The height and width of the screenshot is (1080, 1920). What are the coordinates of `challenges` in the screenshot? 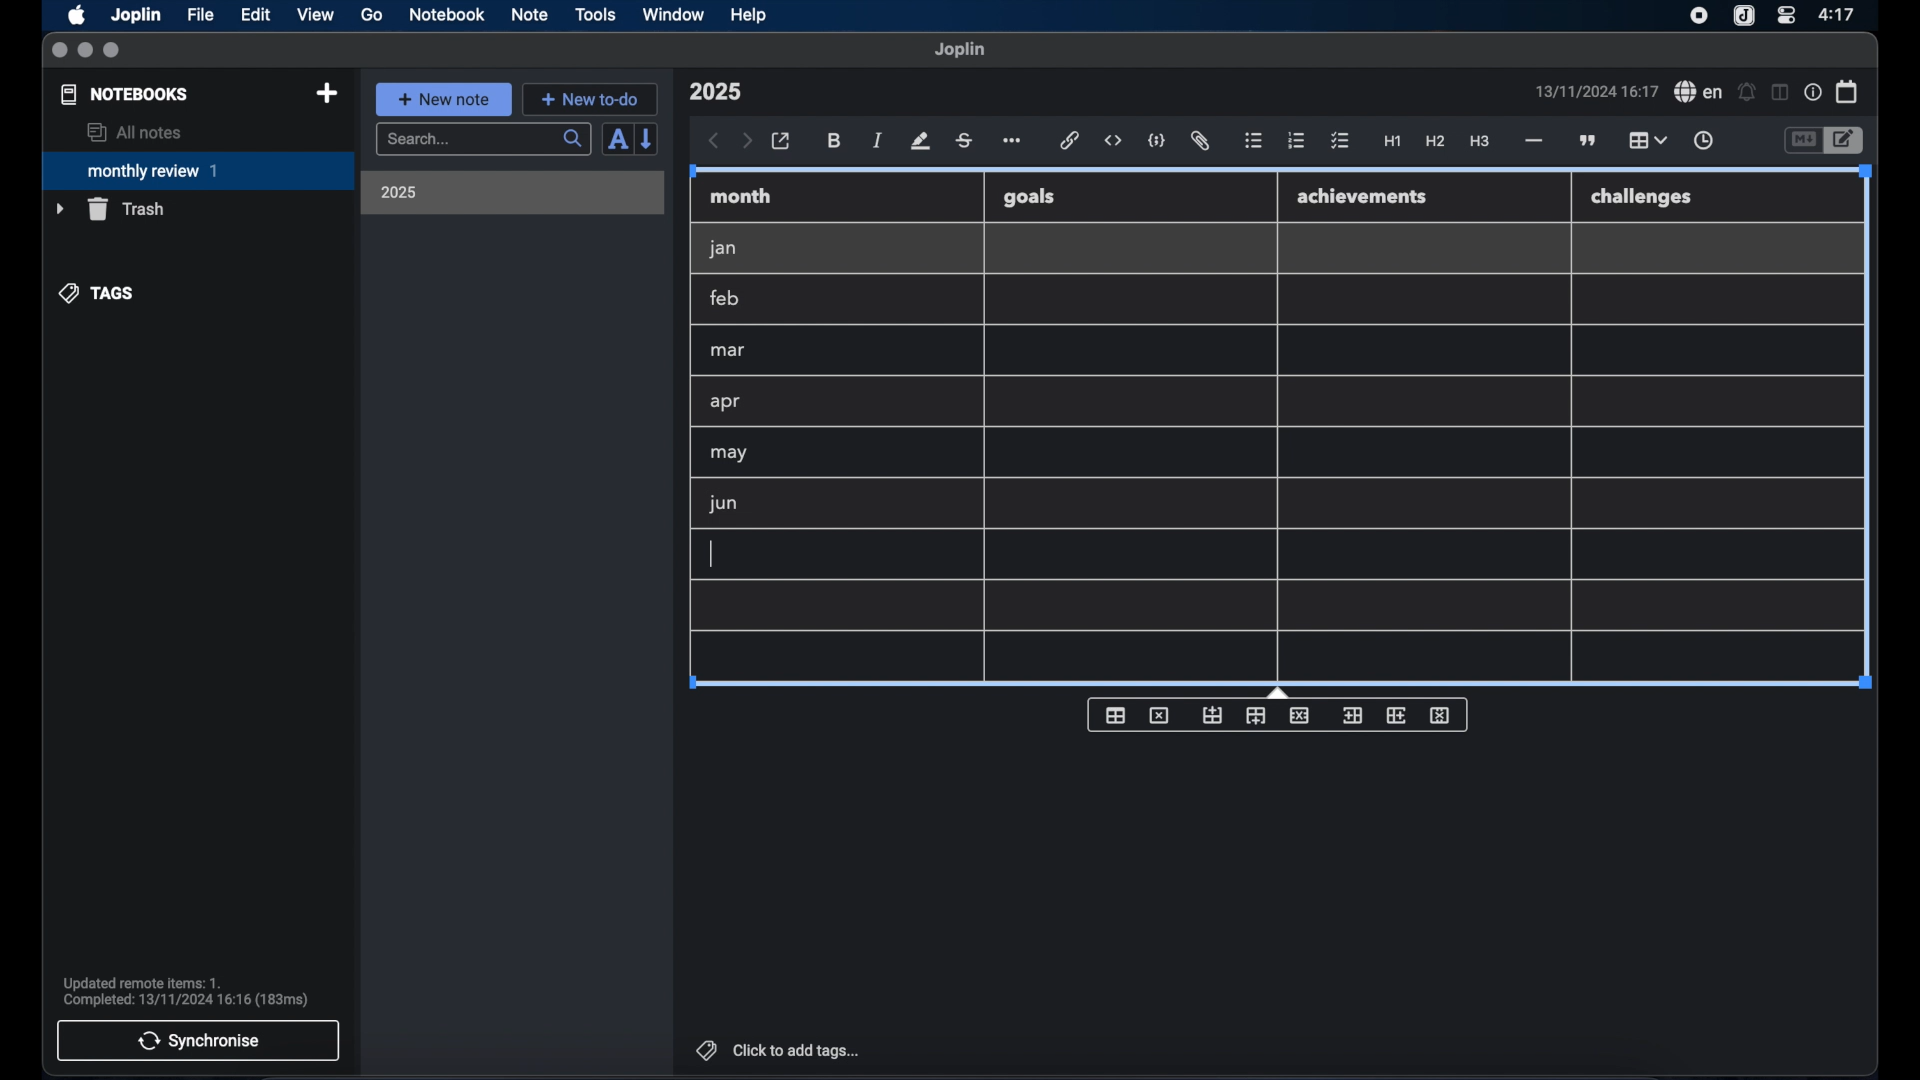 It's located at (1643, 198).